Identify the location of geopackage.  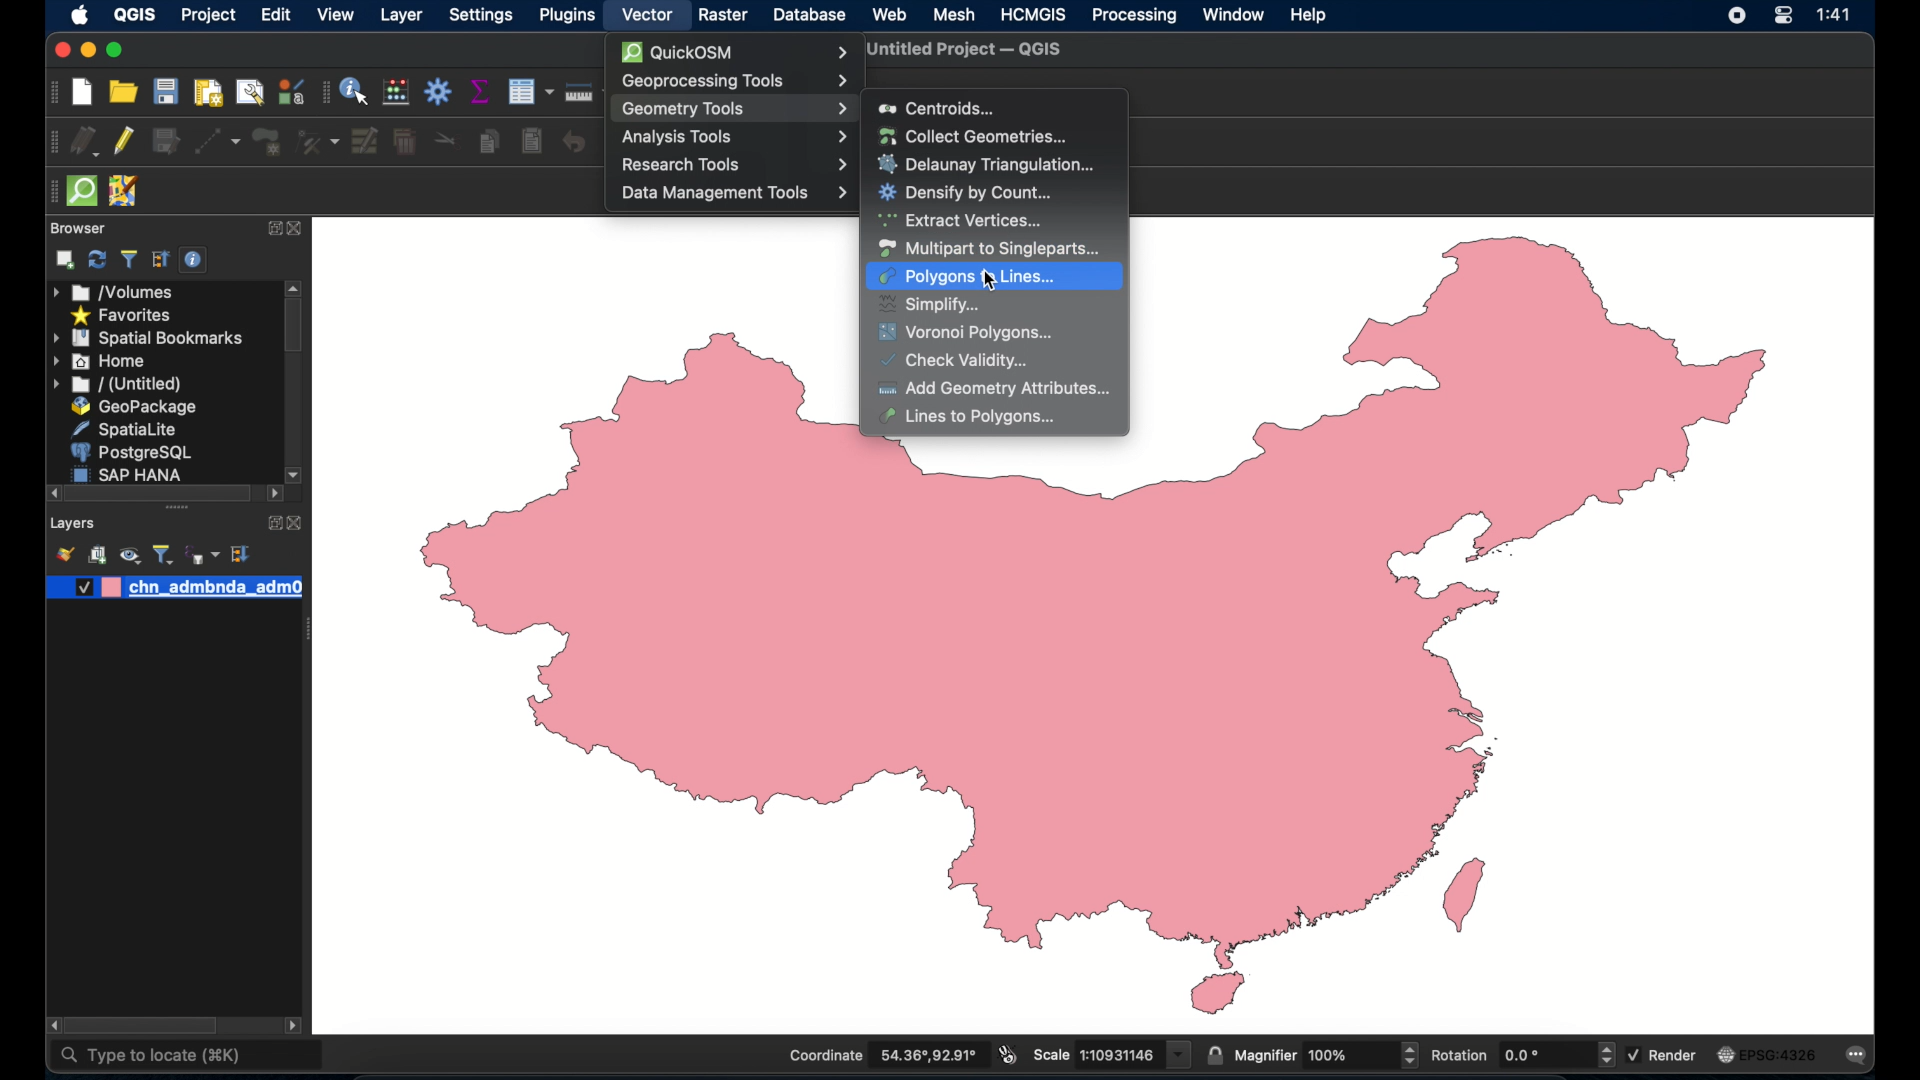
(138, 407).